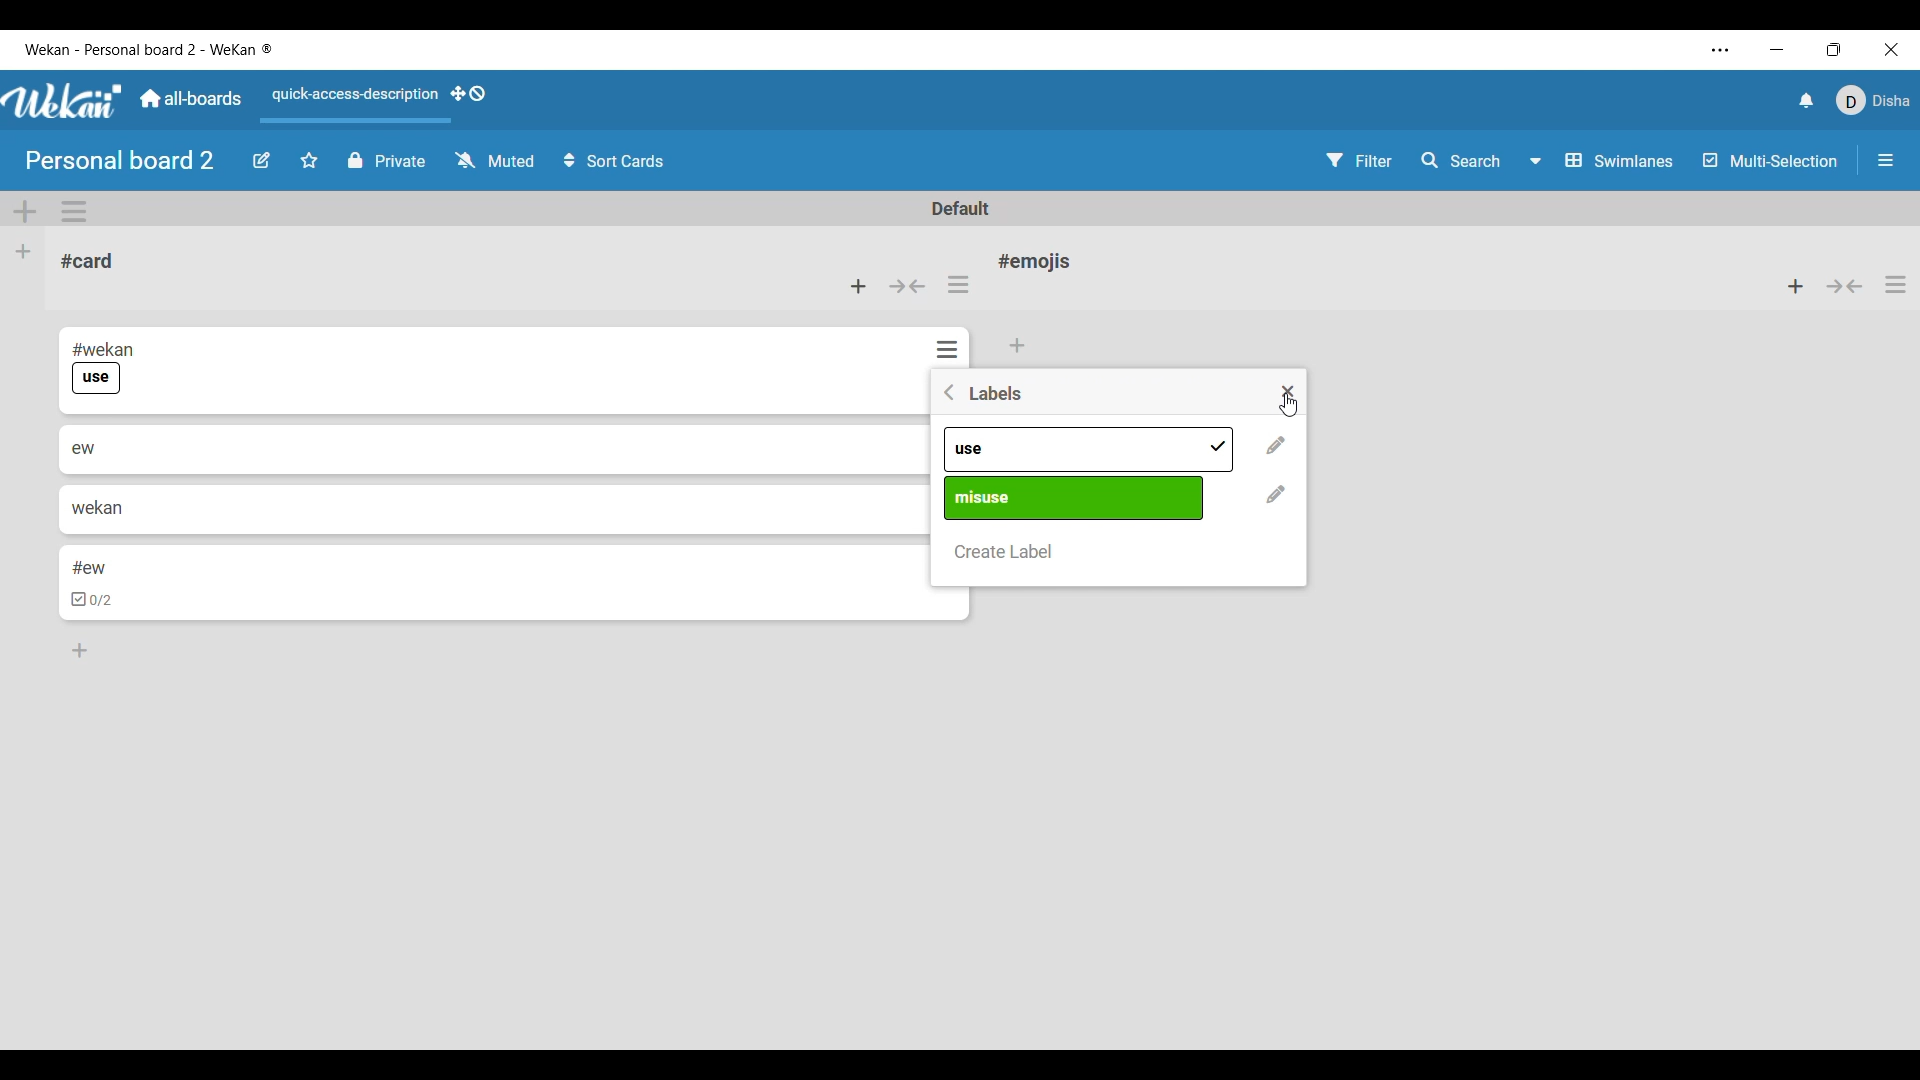 The image size is (1920, 1080). What do you see at coordinates (261, 161) in the screenshot?
I see `Edit` at bounding box center [261, 161].